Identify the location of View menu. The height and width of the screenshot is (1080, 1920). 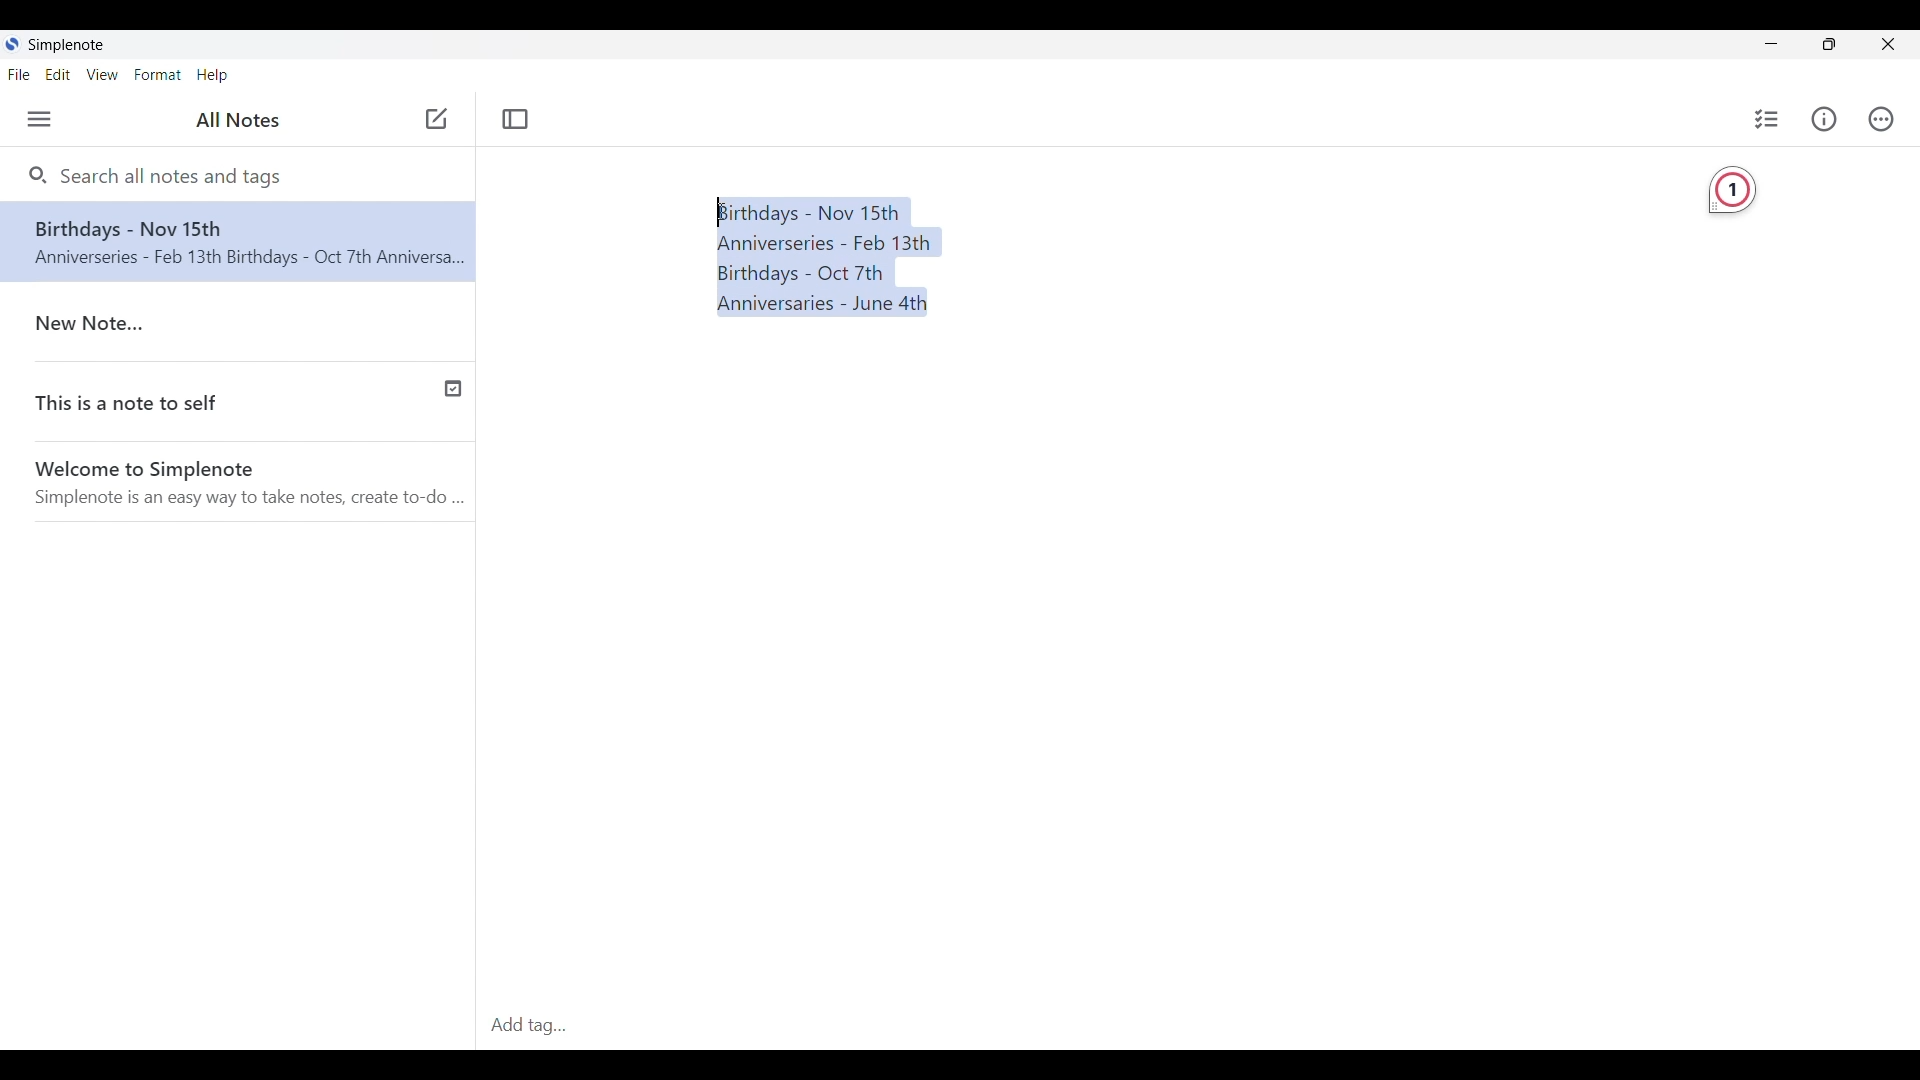
(103, 74).